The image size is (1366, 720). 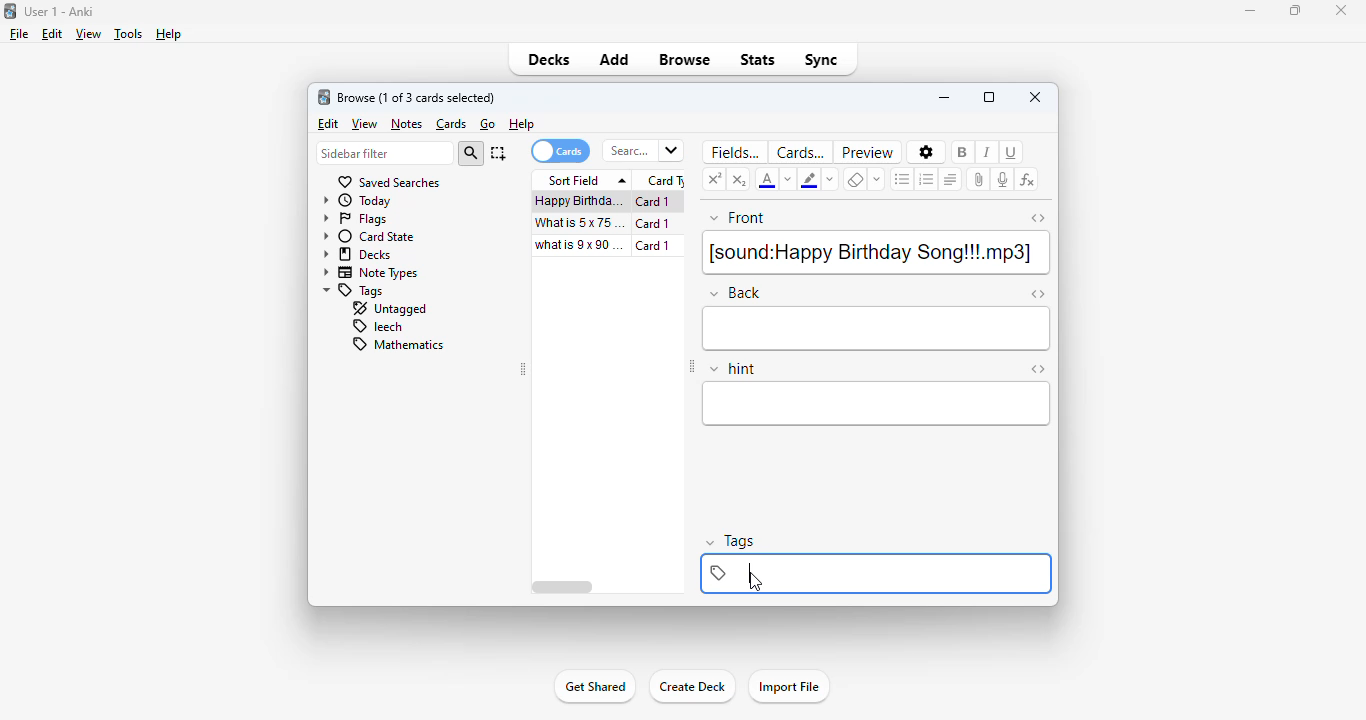 I want to click on [sound: Happy Birthday Song!!!.mp3}, so click(x=875, y=253).